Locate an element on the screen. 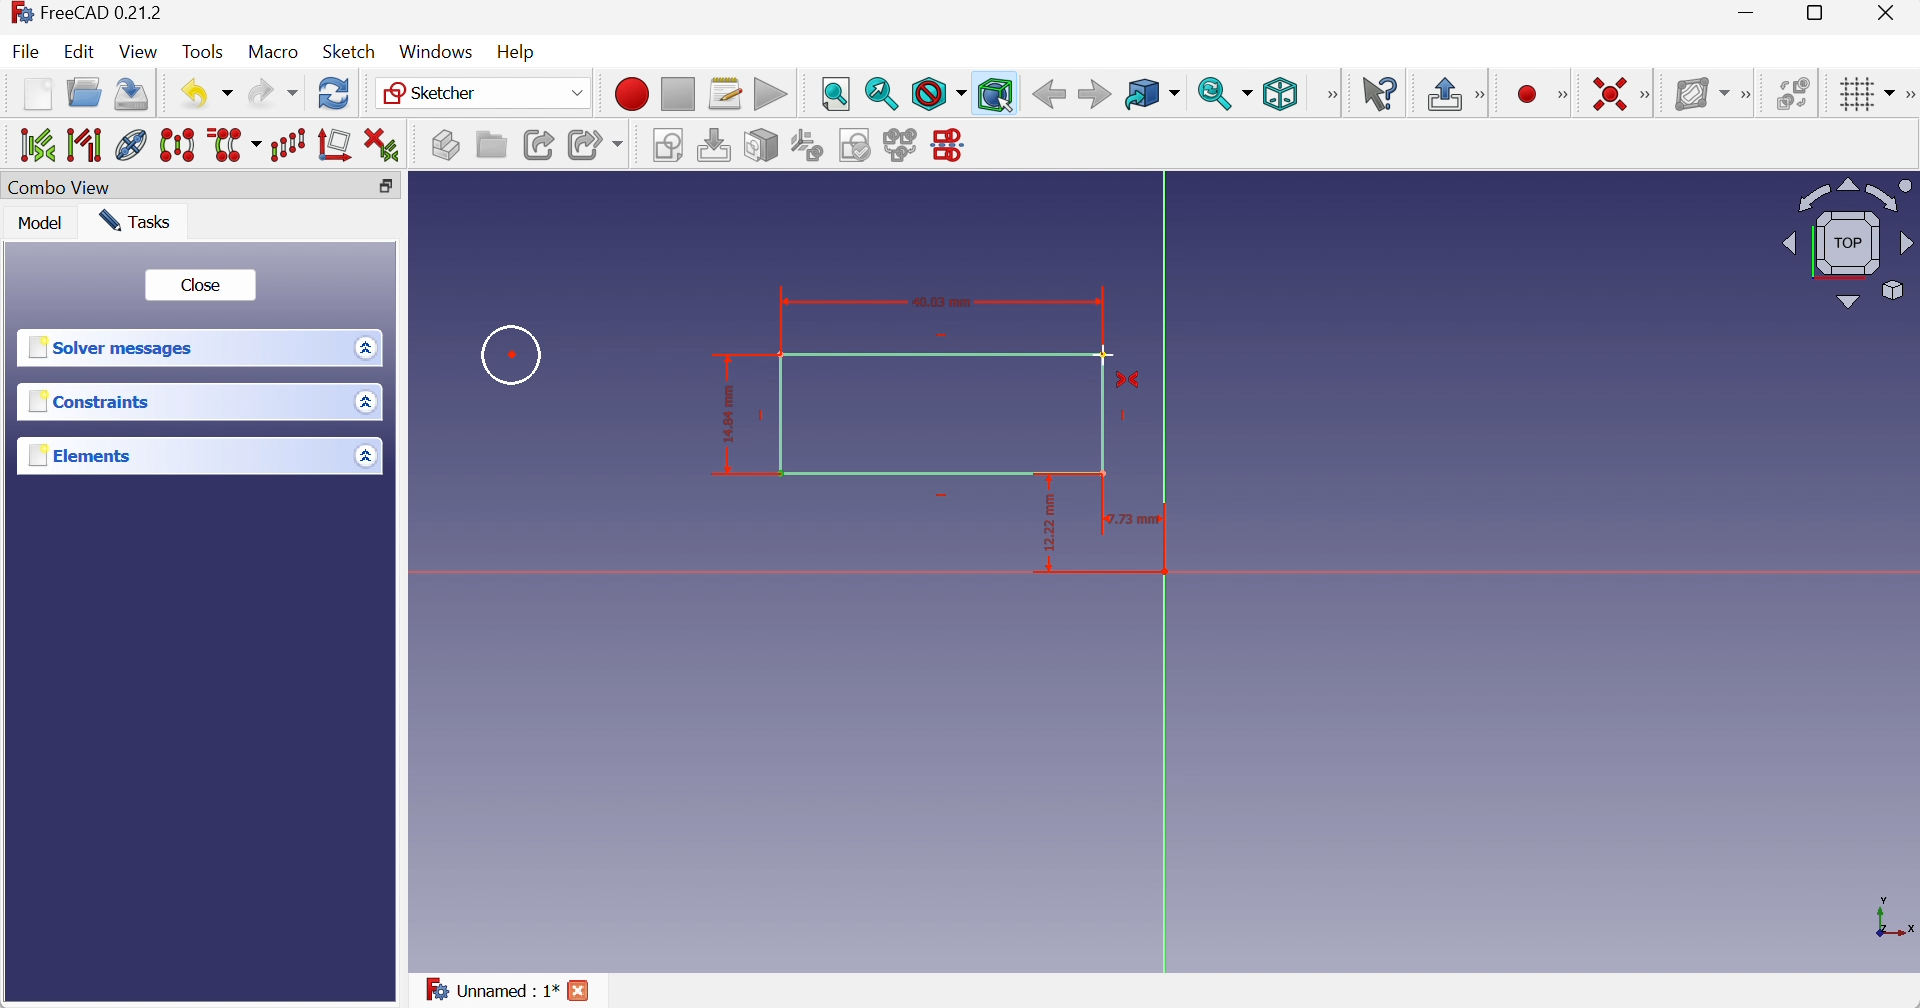  Switch virtual space is located at coordinates (1793, 93).